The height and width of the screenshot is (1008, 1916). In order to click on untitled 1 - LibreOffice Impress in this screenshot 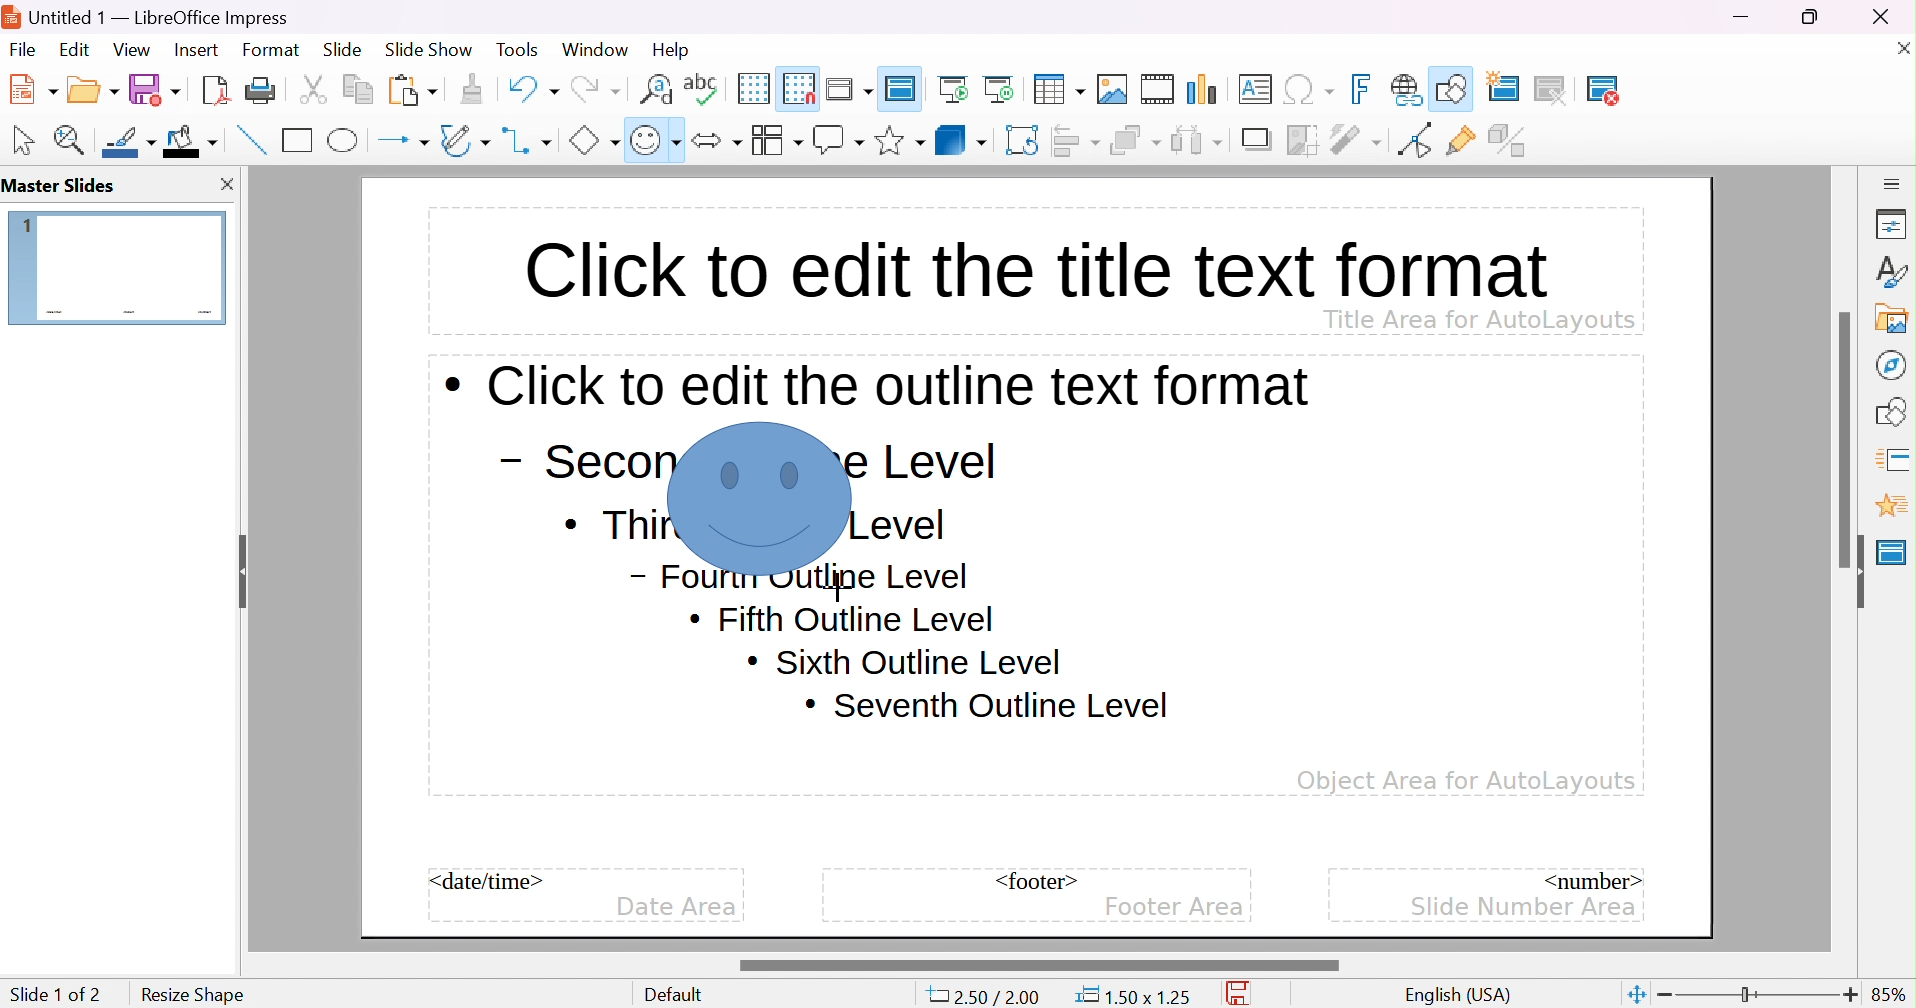, I will do `click(147, 15)`.